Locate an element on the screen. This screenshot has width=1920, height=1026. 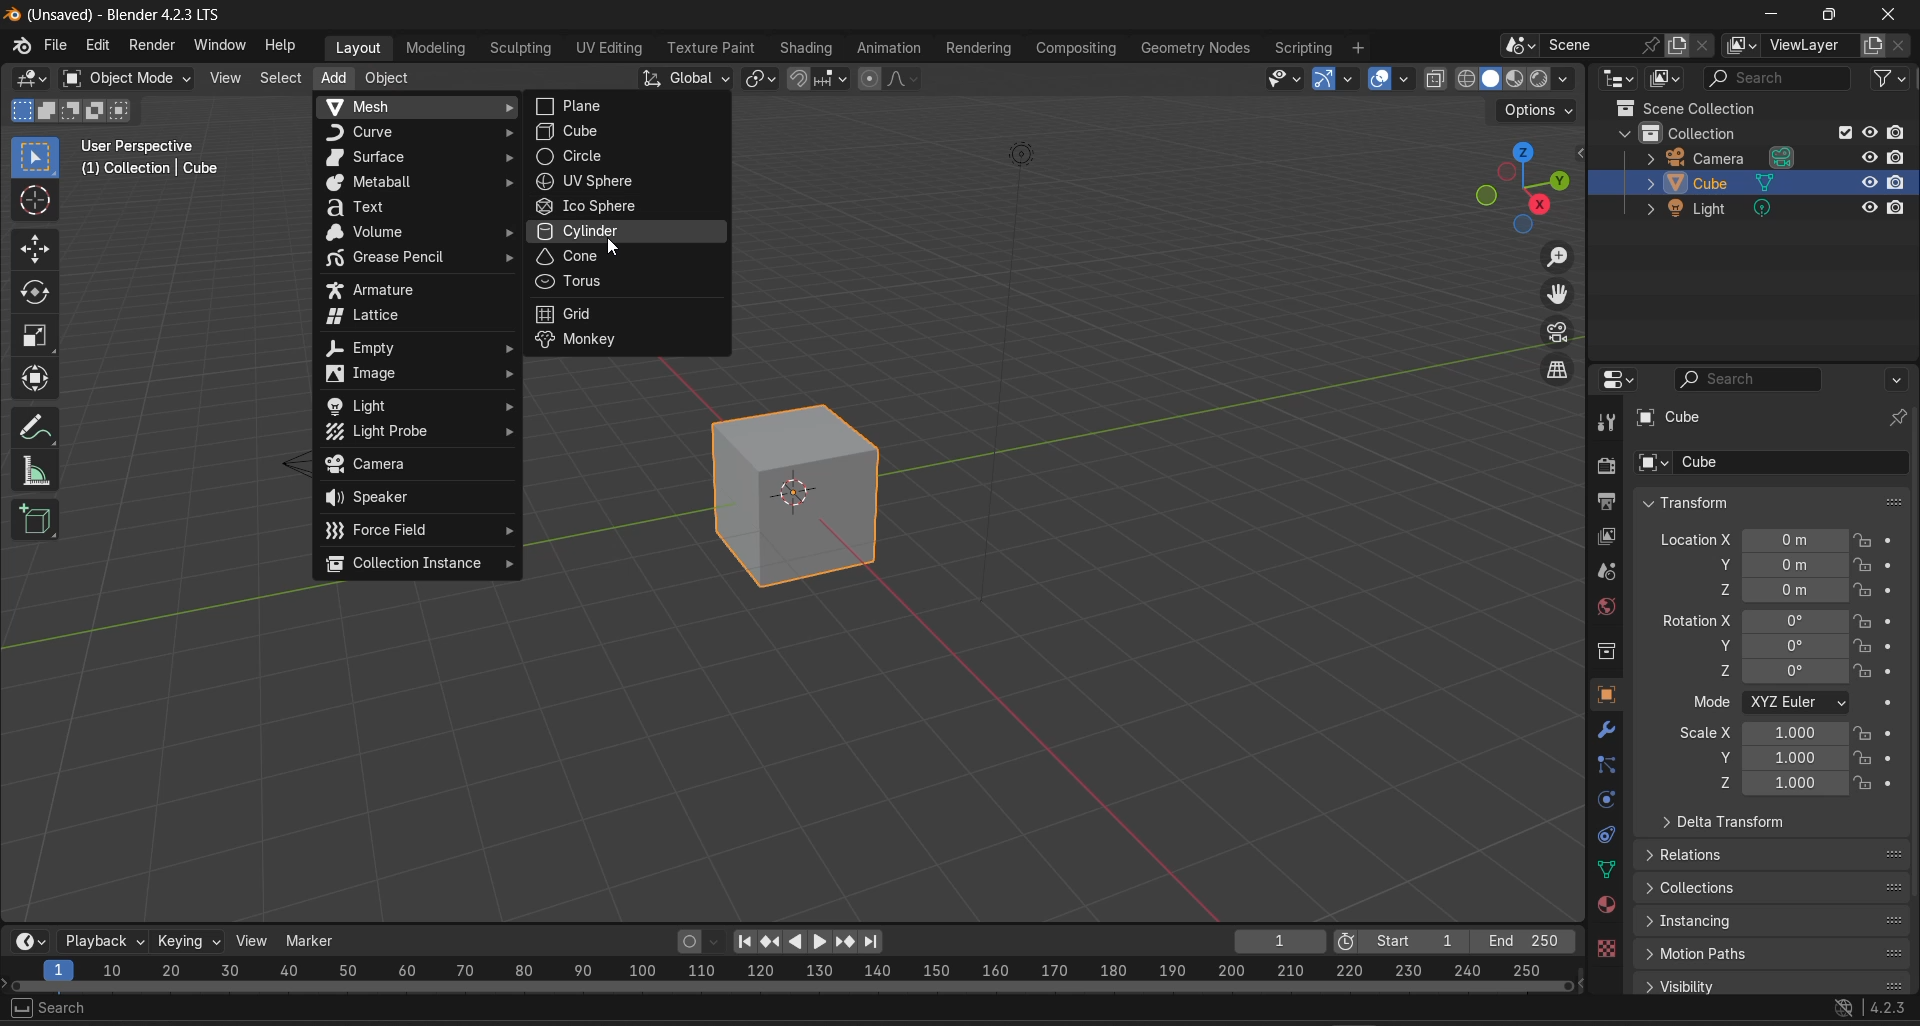
modifiers is located at coordinates (1606, 729).